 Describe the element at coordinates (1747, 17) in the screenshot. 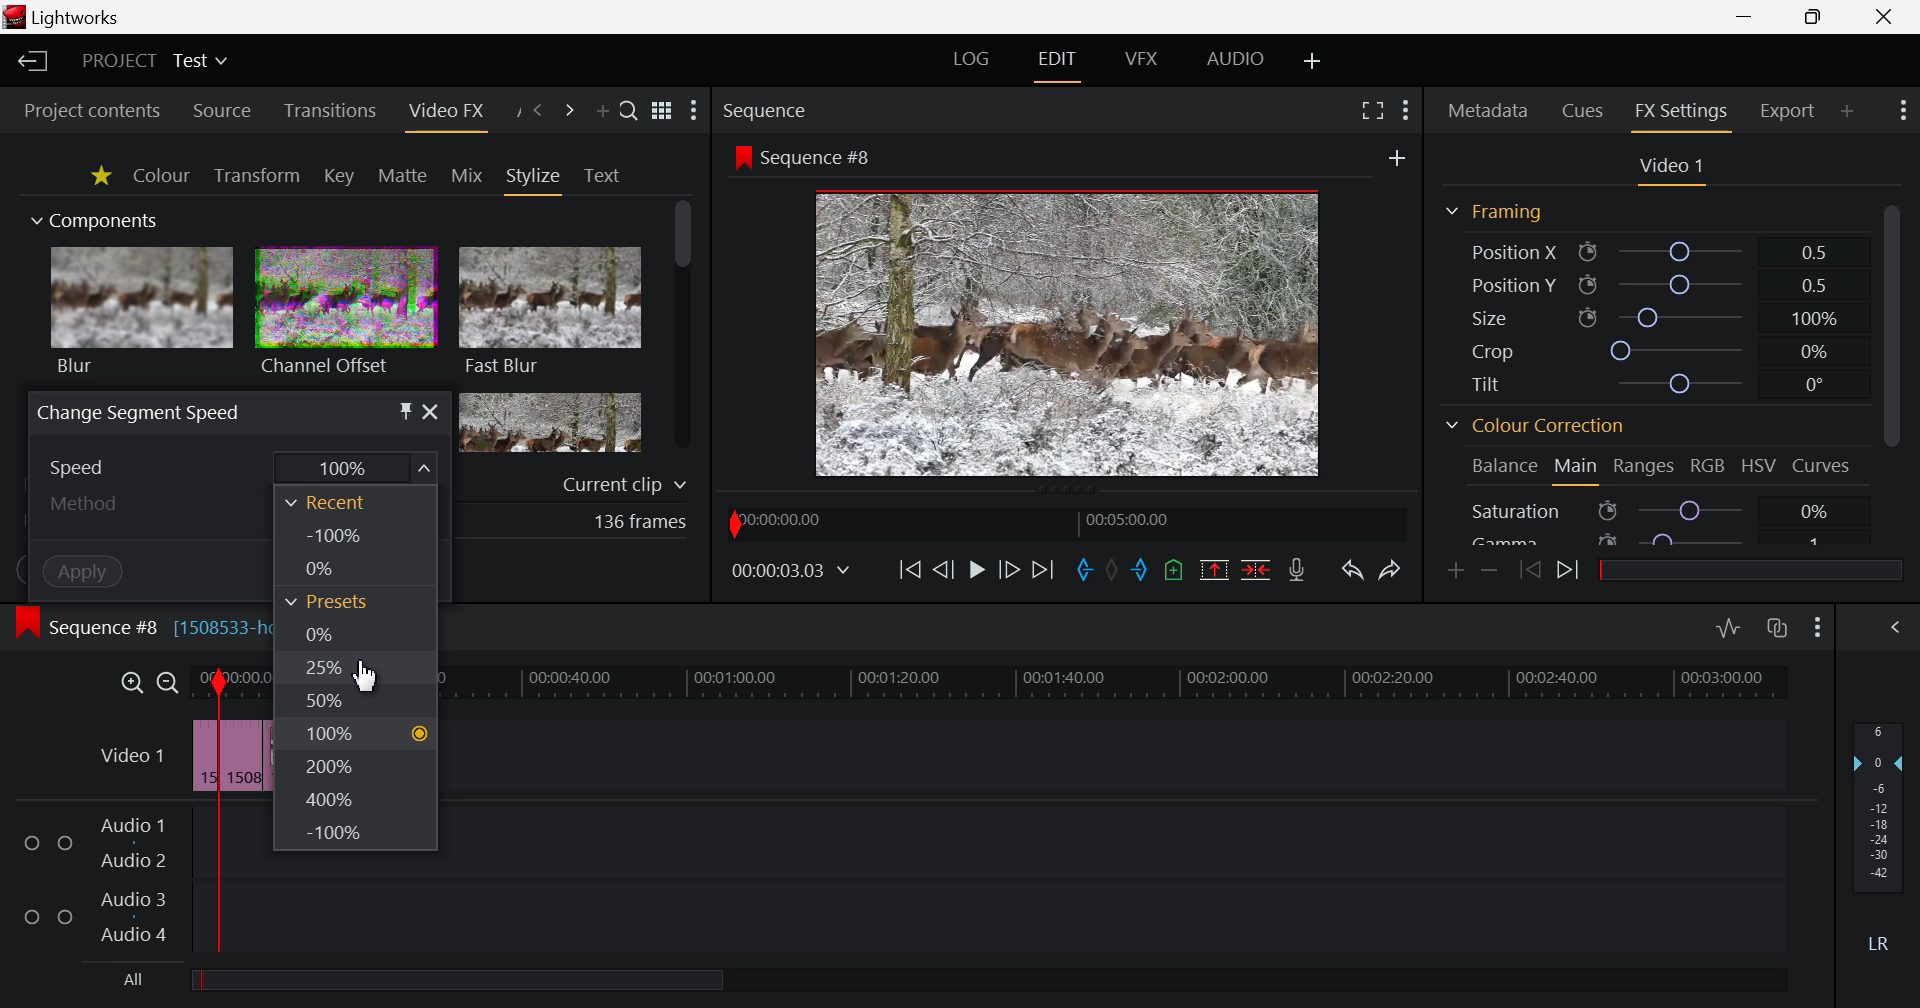

I see `Restore Down` at that location.